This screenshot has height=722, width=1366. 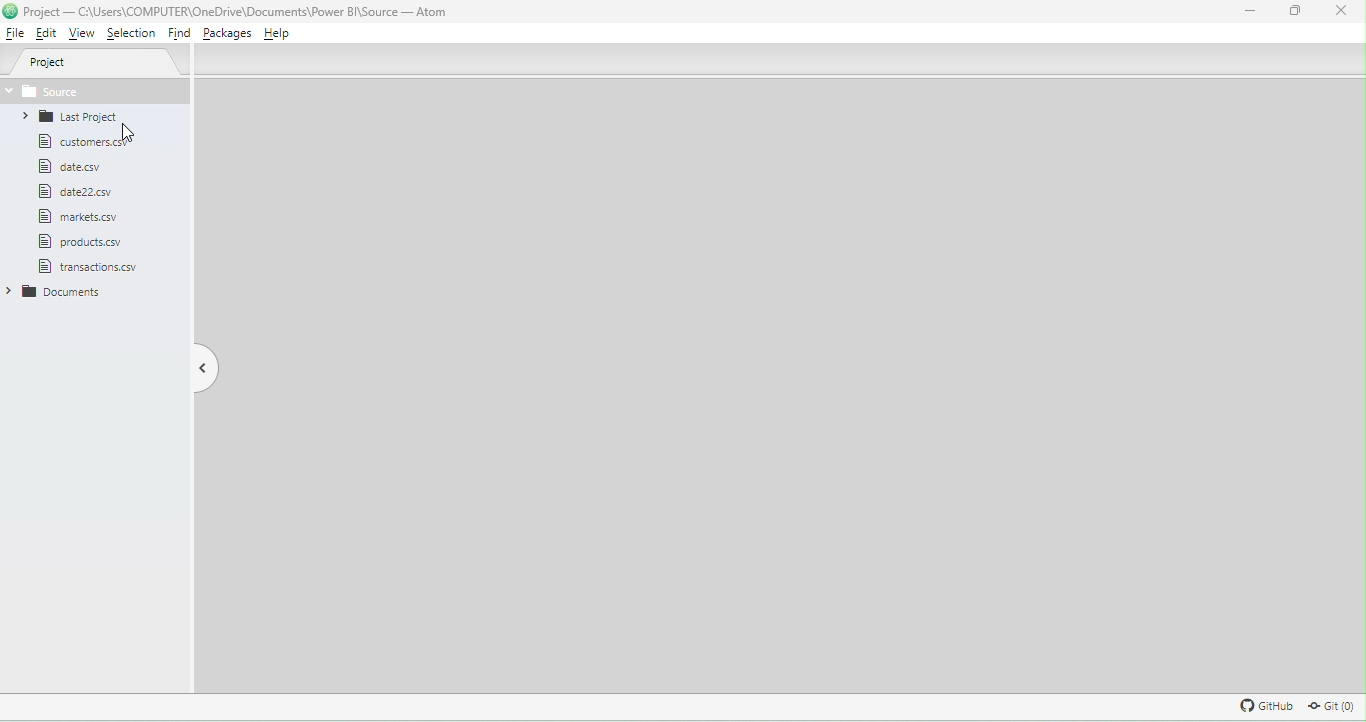 What do you see at coordinates (81, 242) in the screenshot?
I see `File` at bounding box center [81, 242].